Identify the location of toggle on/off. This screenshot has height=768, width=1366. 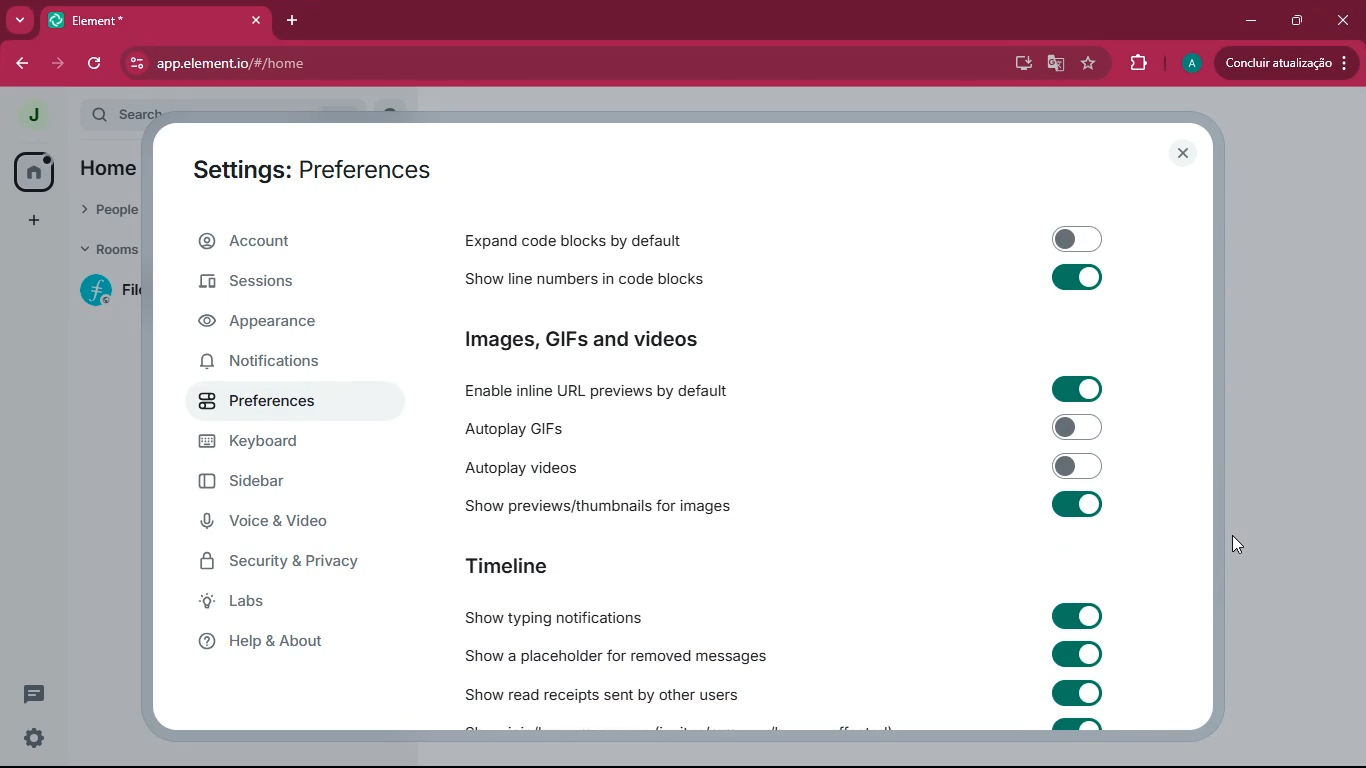
(1078, 466).